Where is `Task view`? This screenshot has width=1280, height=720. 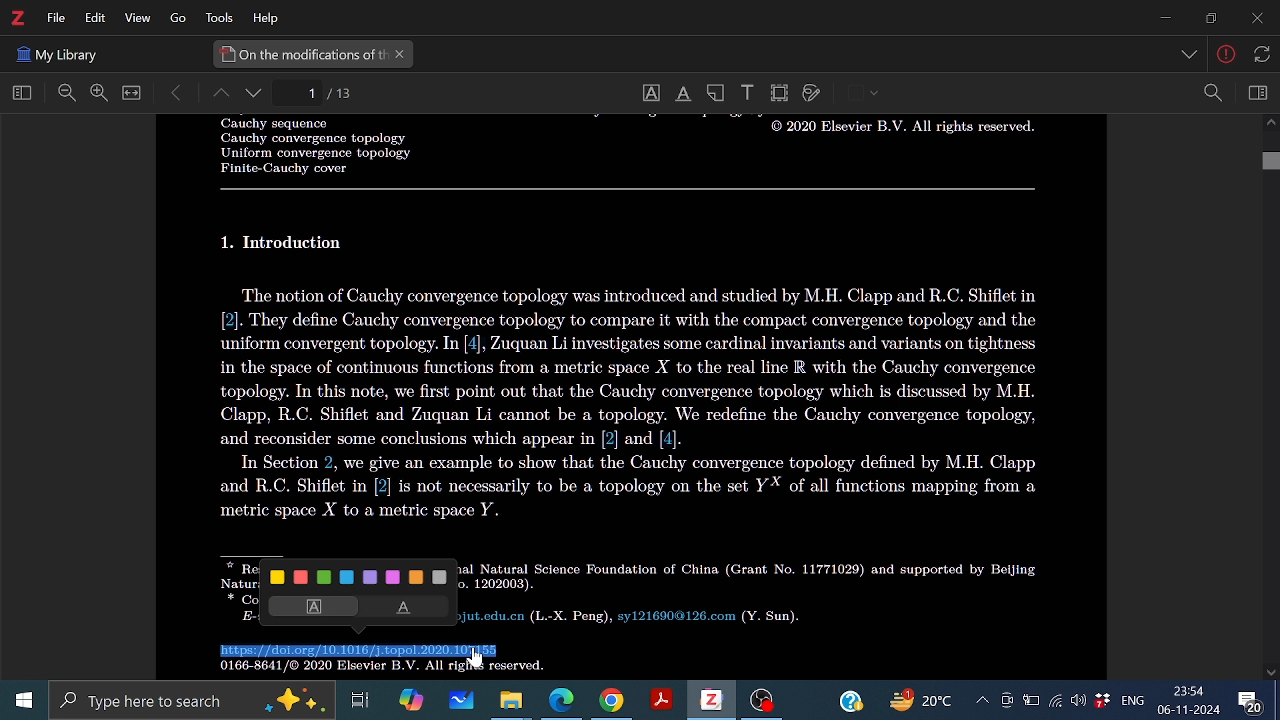
Task view is located at coordinates (361, 700).